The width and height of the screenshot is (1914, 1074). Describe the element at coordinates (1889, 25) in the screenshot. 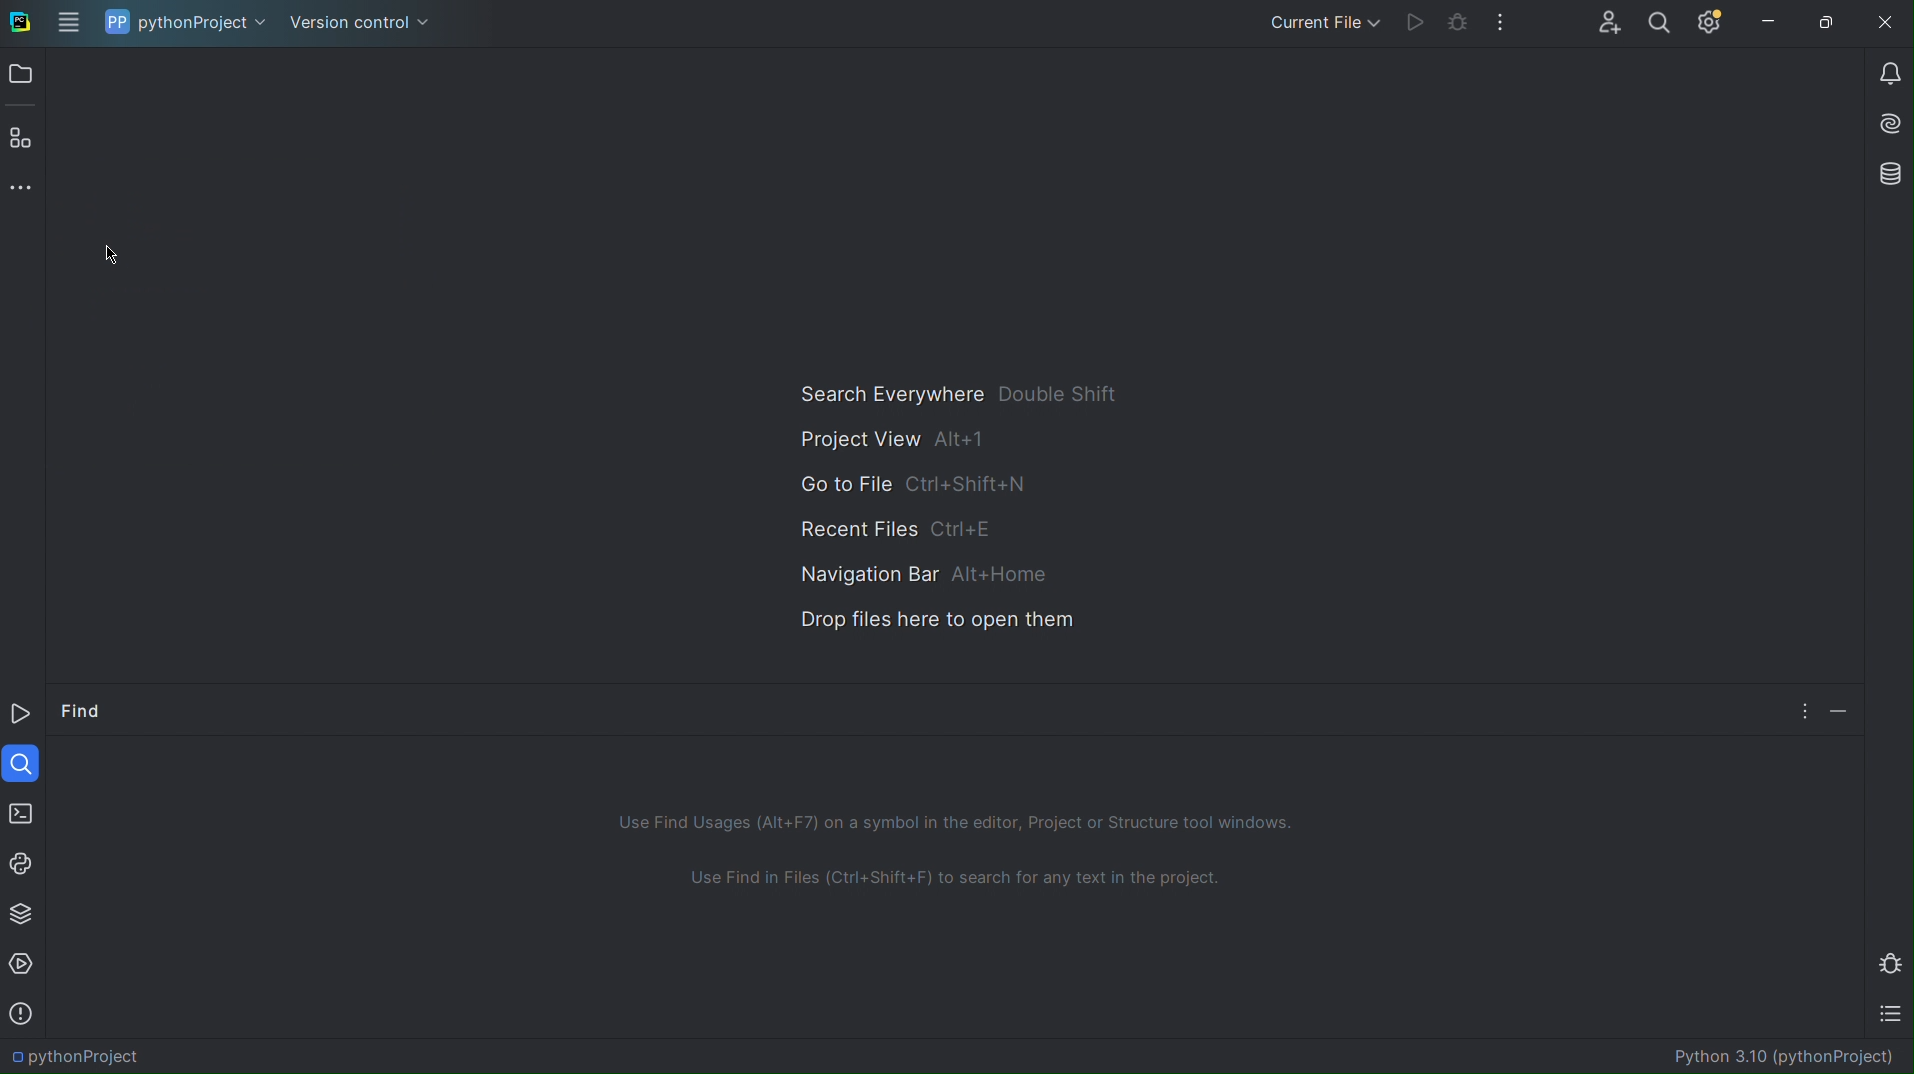

I see `Close` at that location.